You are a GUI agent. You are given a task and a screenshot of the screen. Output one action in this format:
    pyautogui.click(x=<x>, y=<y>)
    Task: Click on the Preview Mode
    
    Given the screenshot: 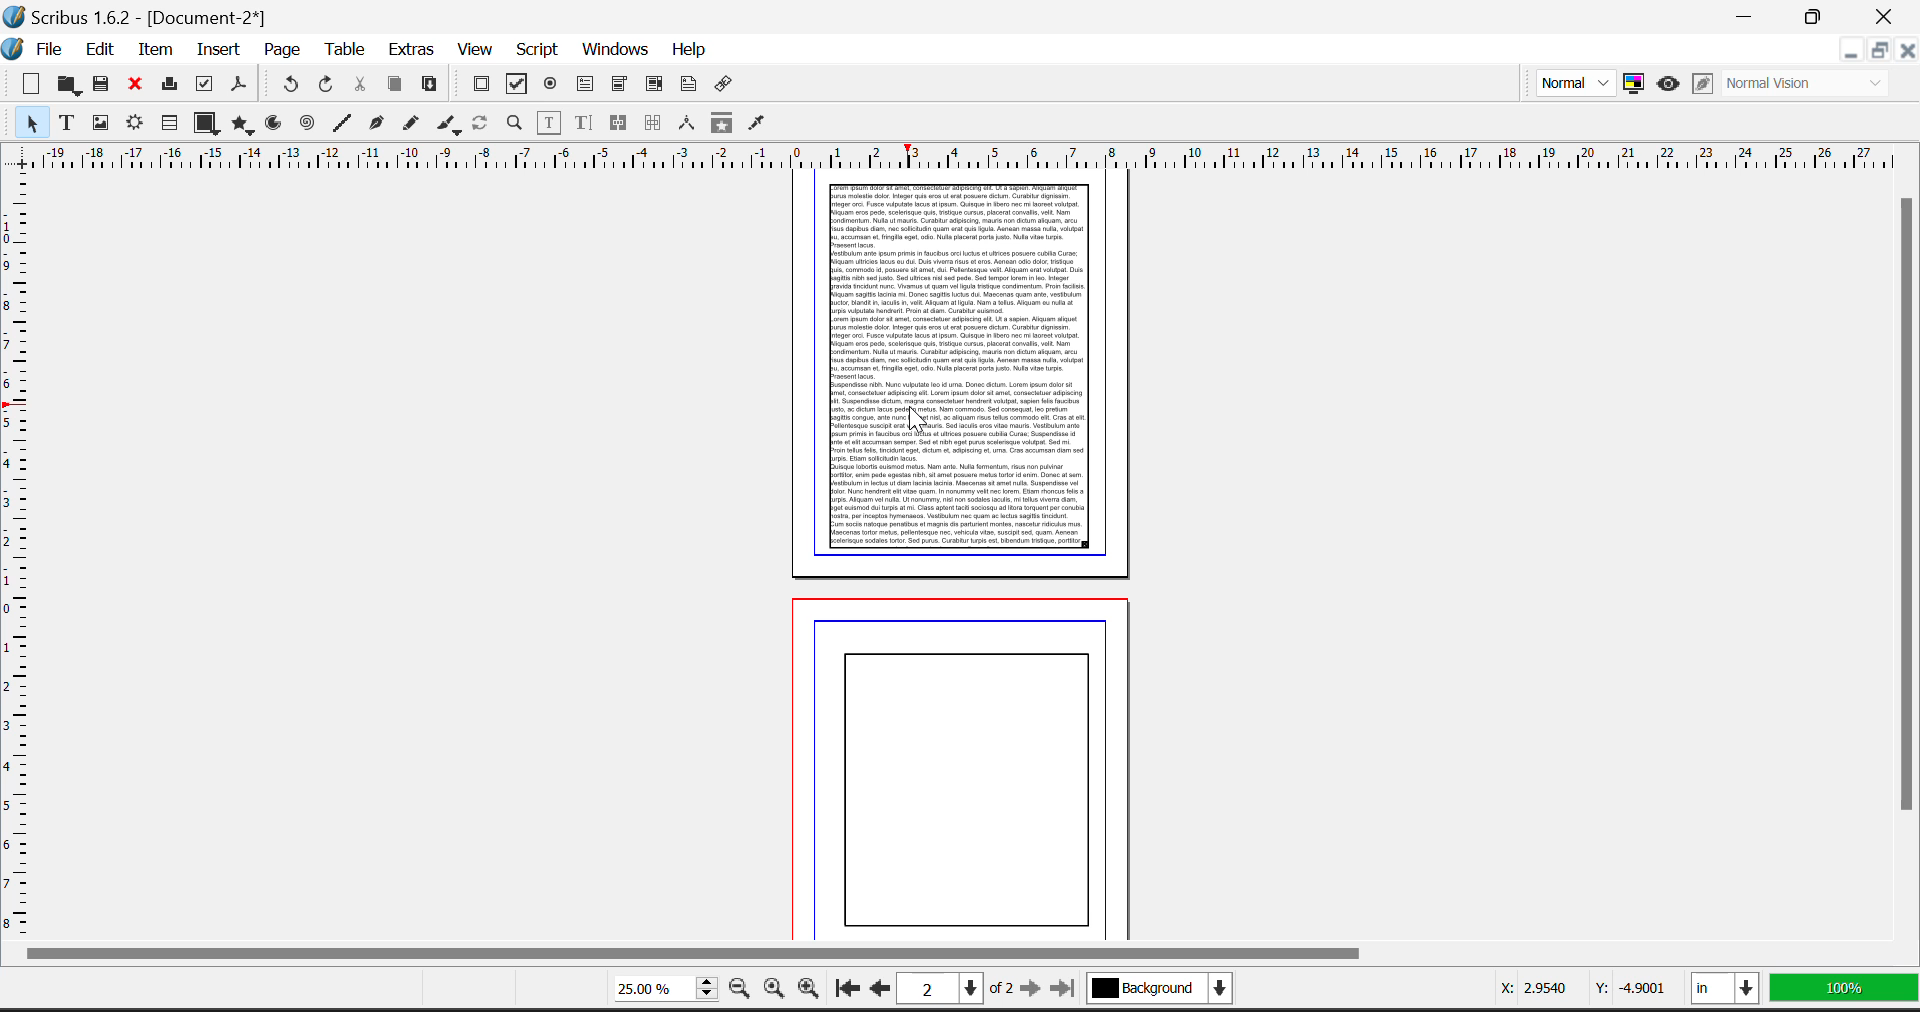 What is the action you would take?
    pyautogui.click(x=1667, y=84)
    